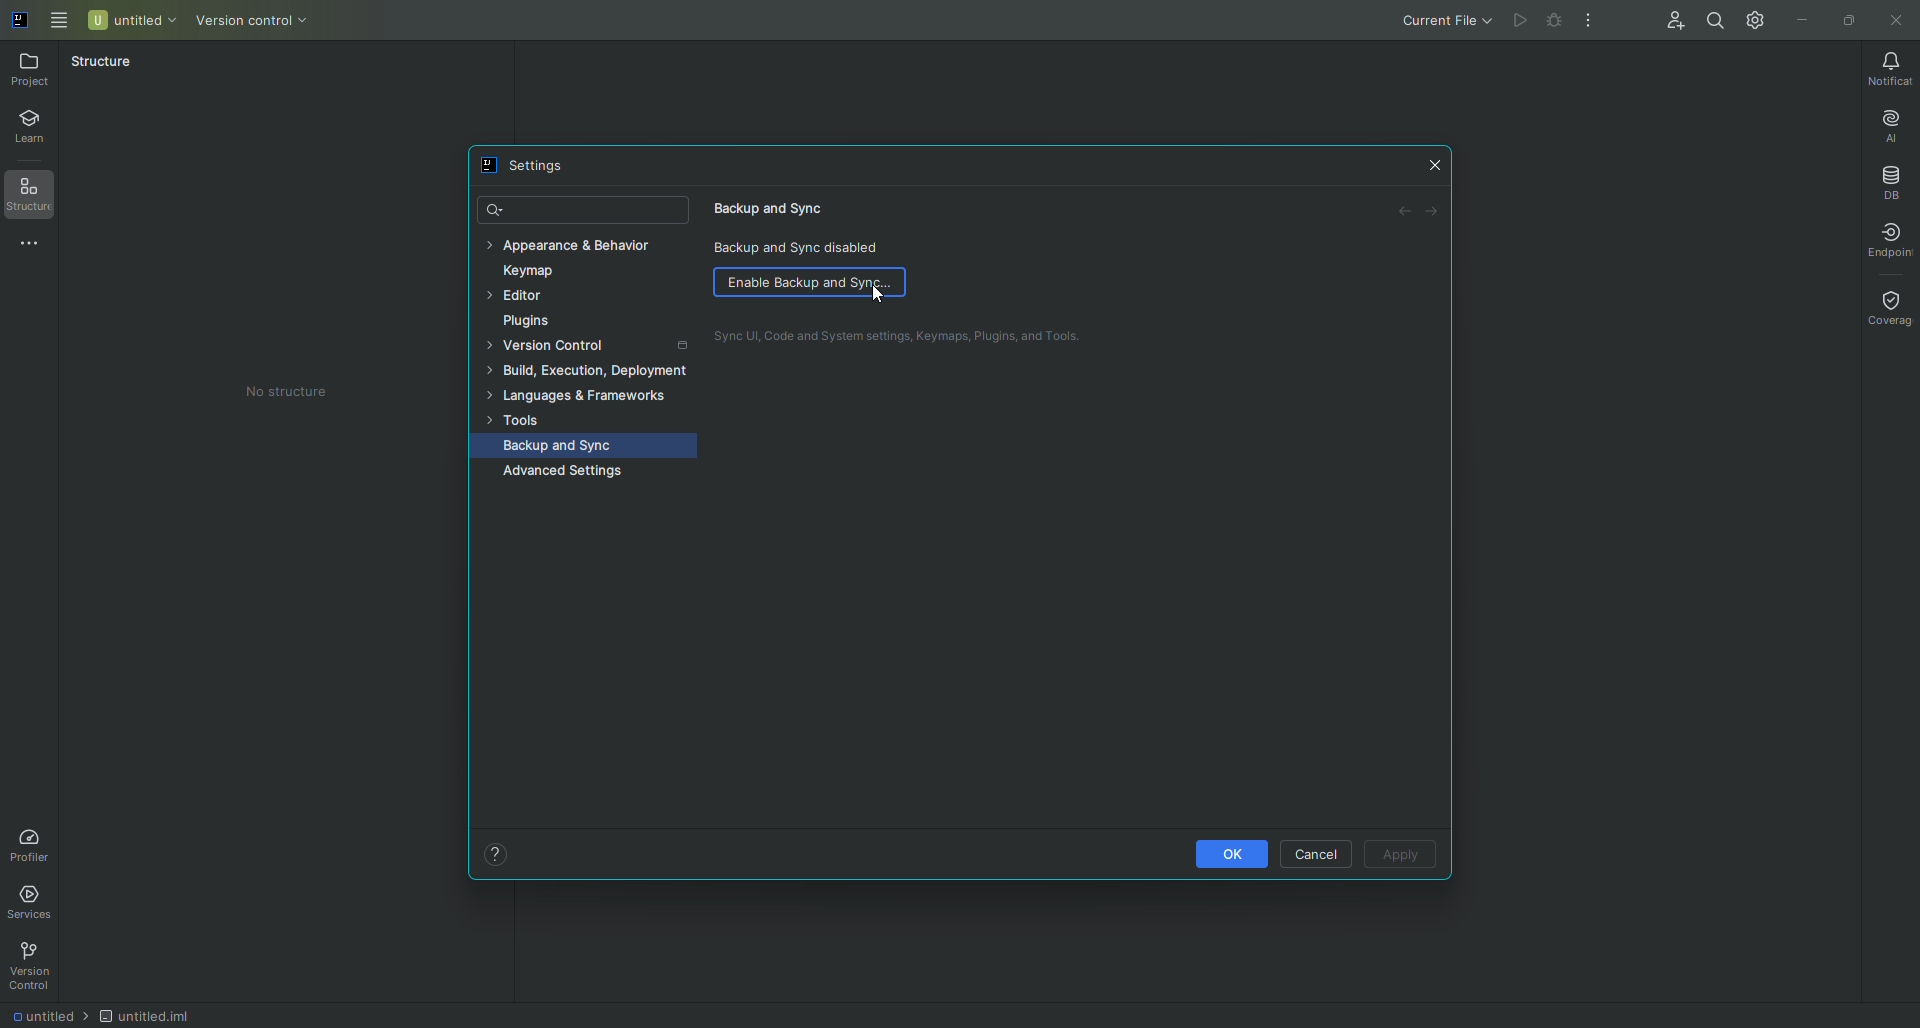 The width and height of the screenshot is (1920, 1028). What do you see at coordinates (1670, 24) in the screenshot?
I see `Code With Me` at bounding box center [1670, 24].